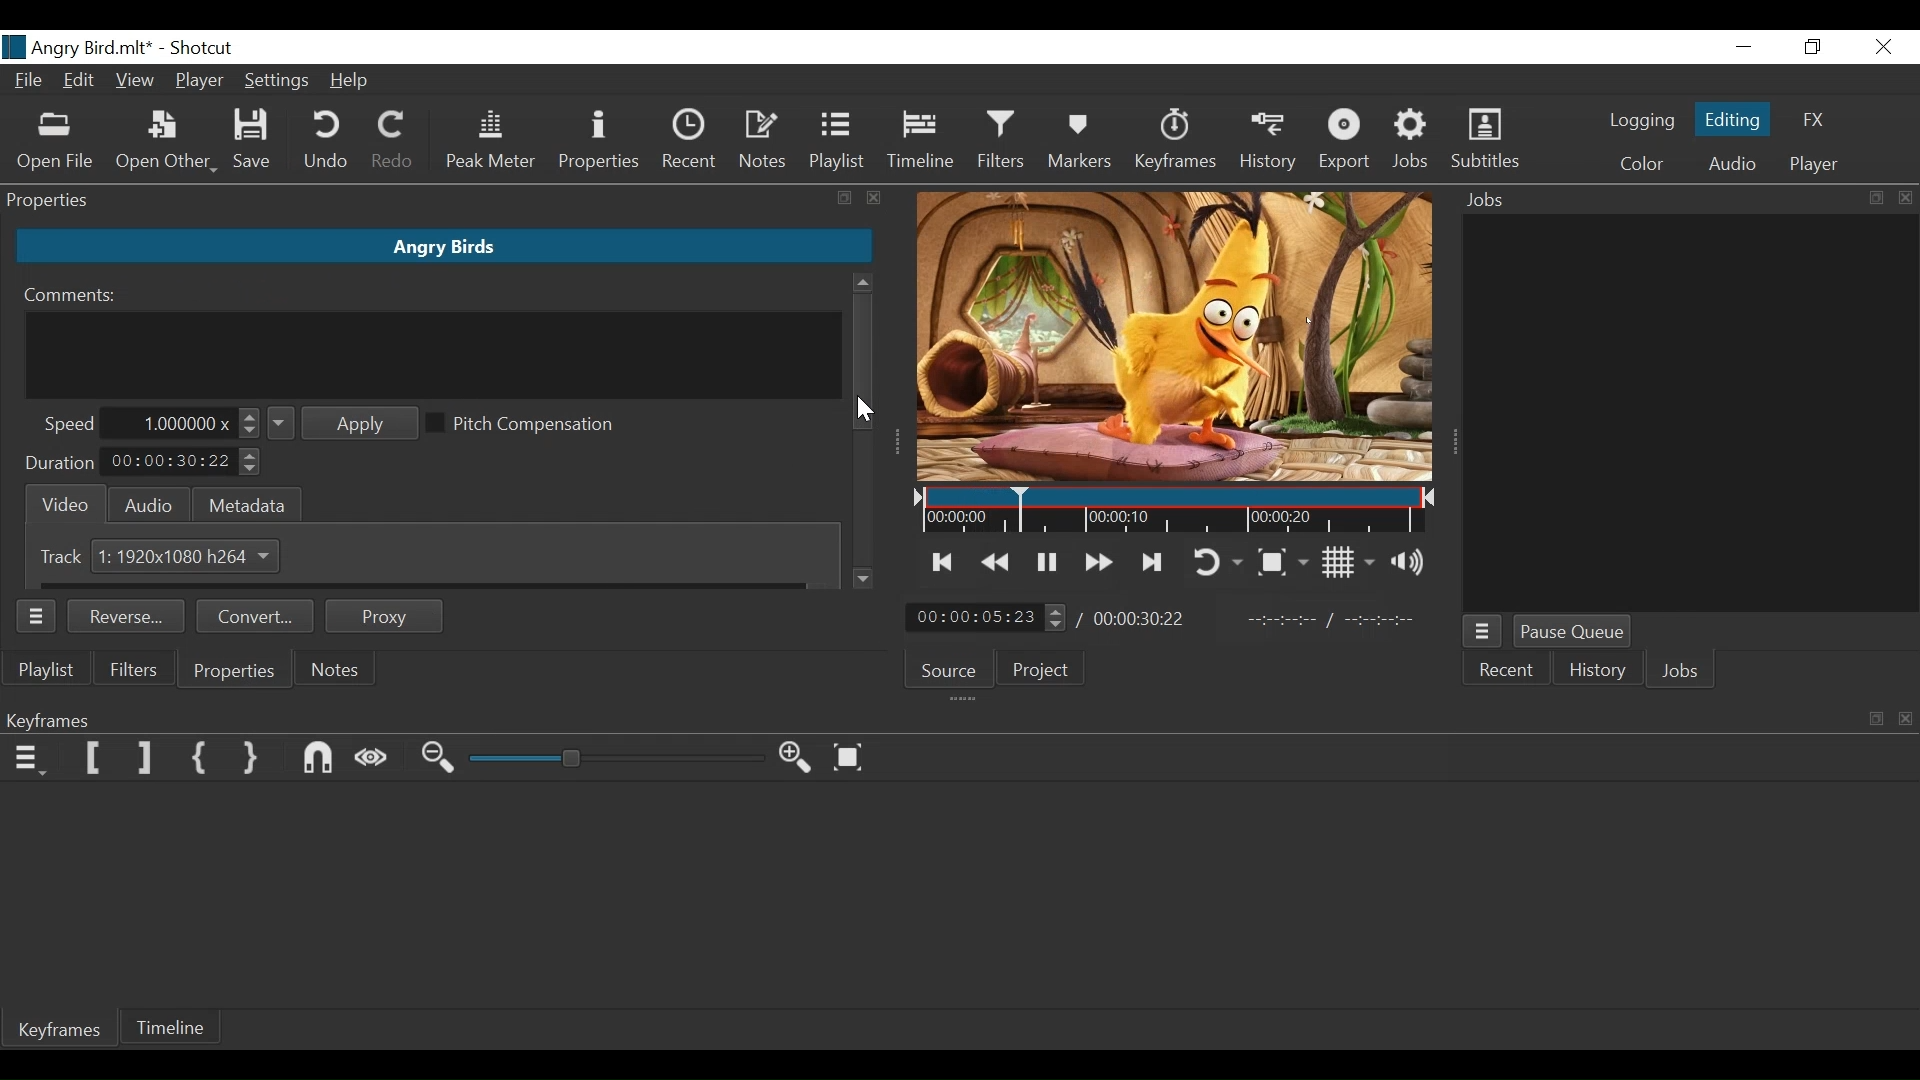  I want to click on Scroll down, so click(863, 578).